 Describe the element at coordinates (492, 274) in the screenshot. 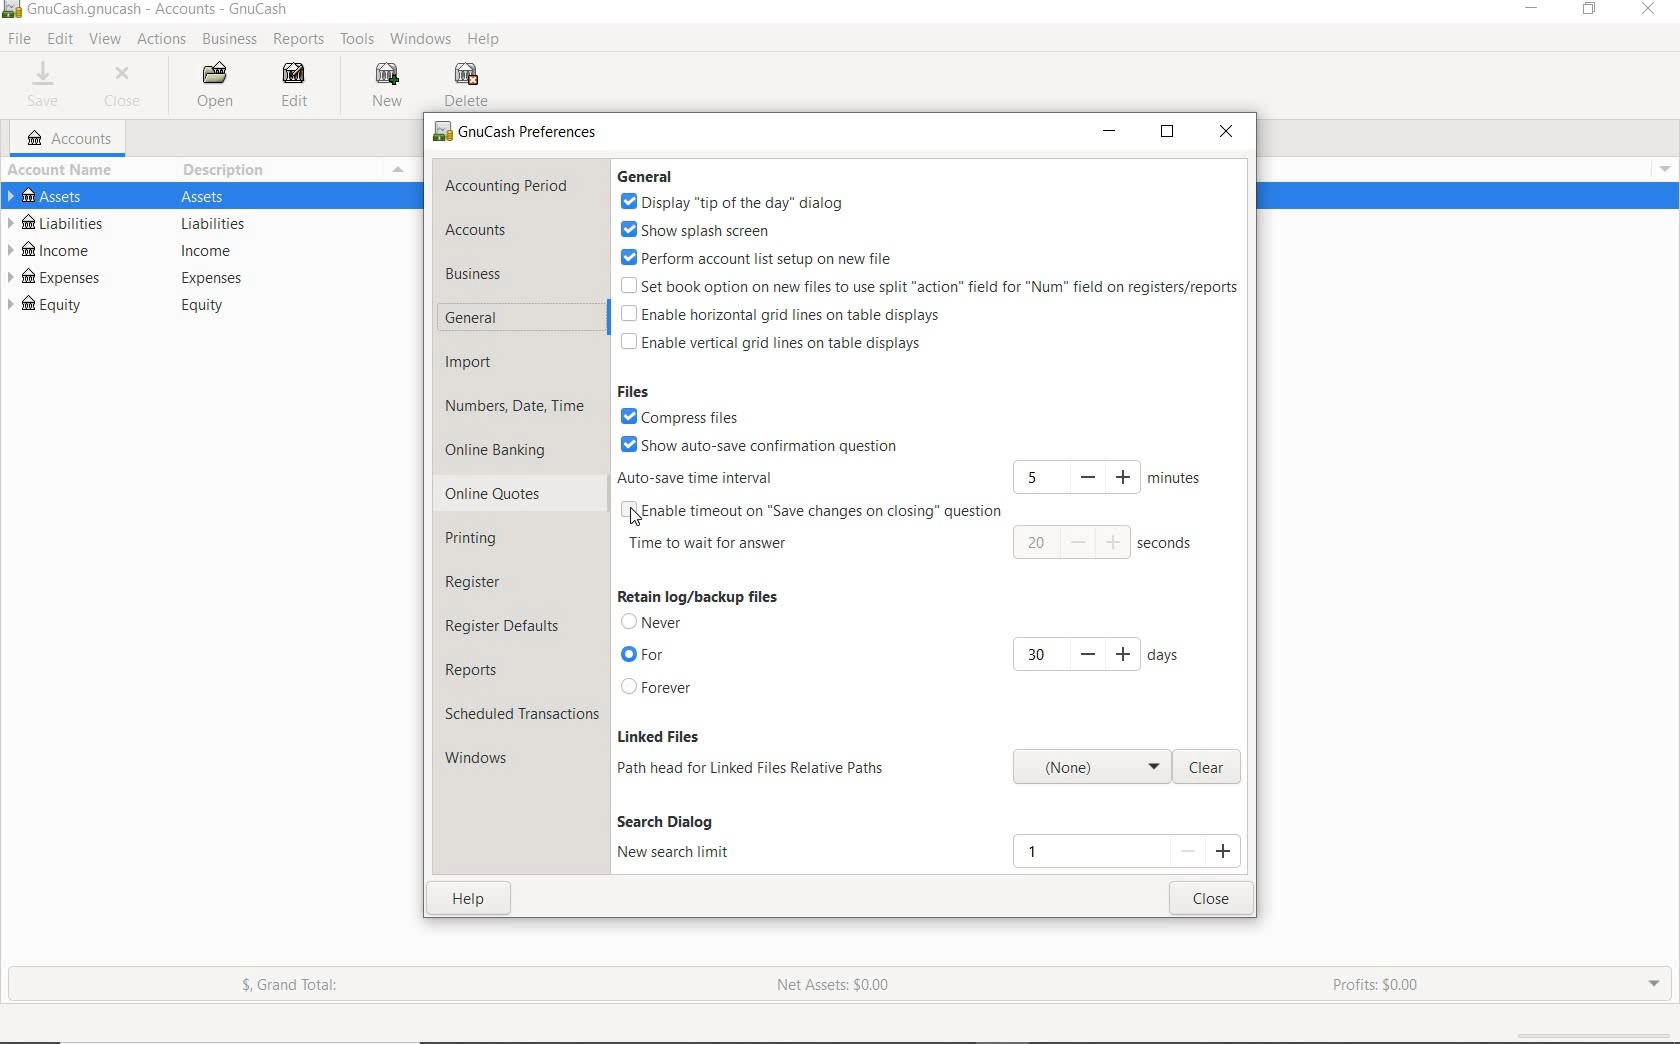

I see `BUSINESS` at that location.